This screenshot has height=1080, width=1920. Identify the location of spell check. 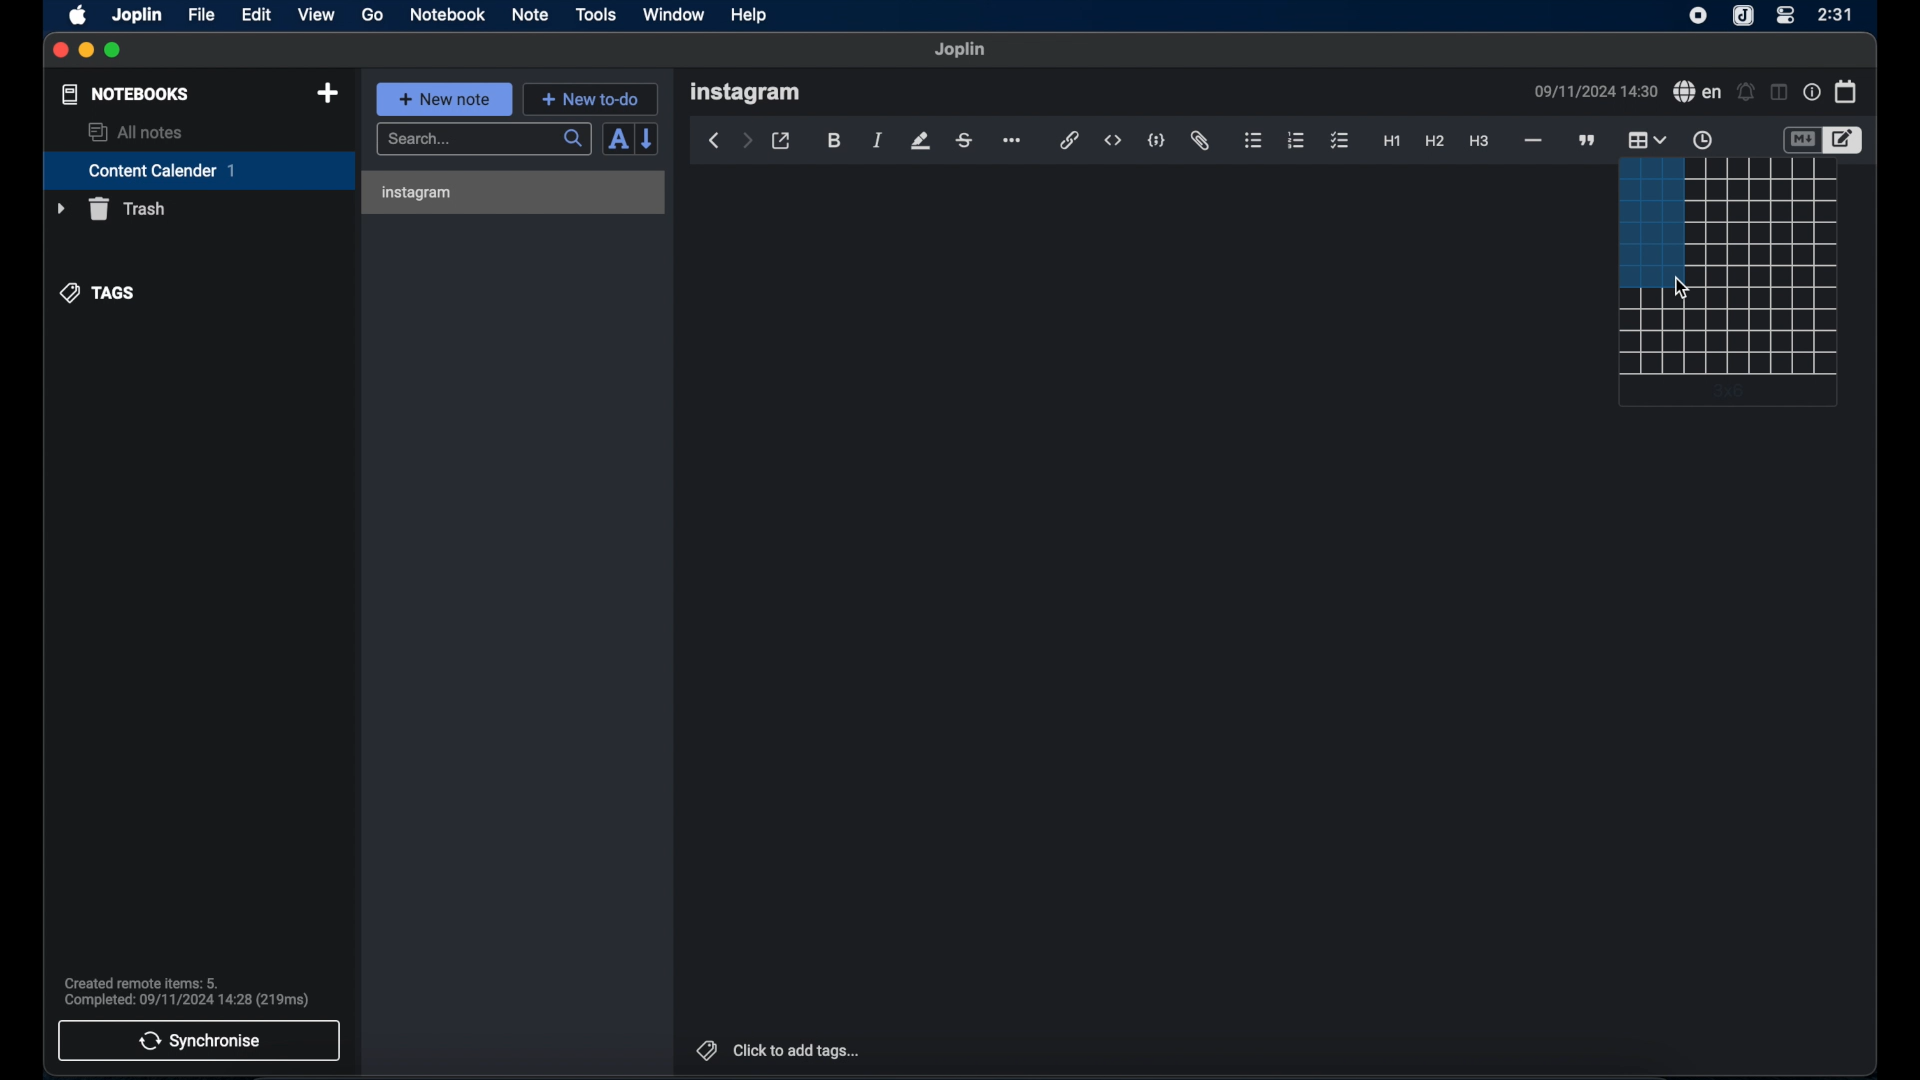
(1698, 91).